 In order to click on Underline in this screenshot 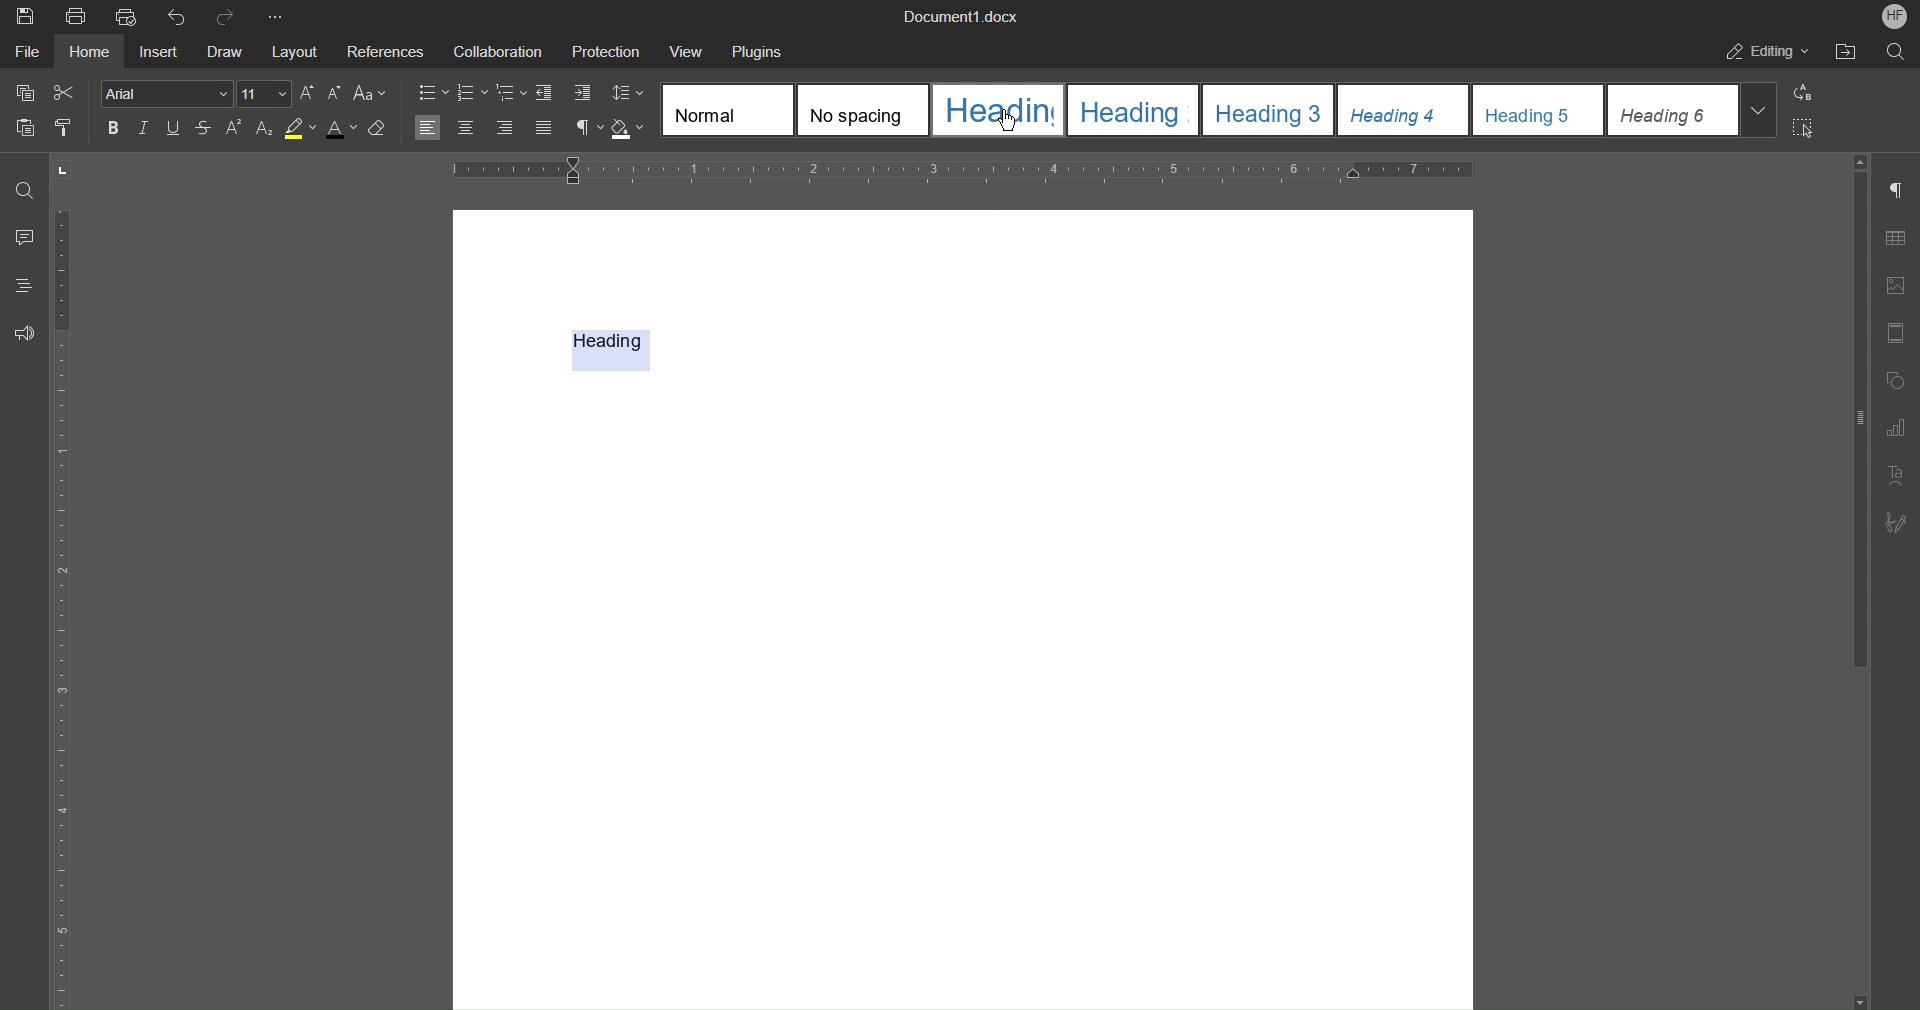, I will do `click(174, 129)`.